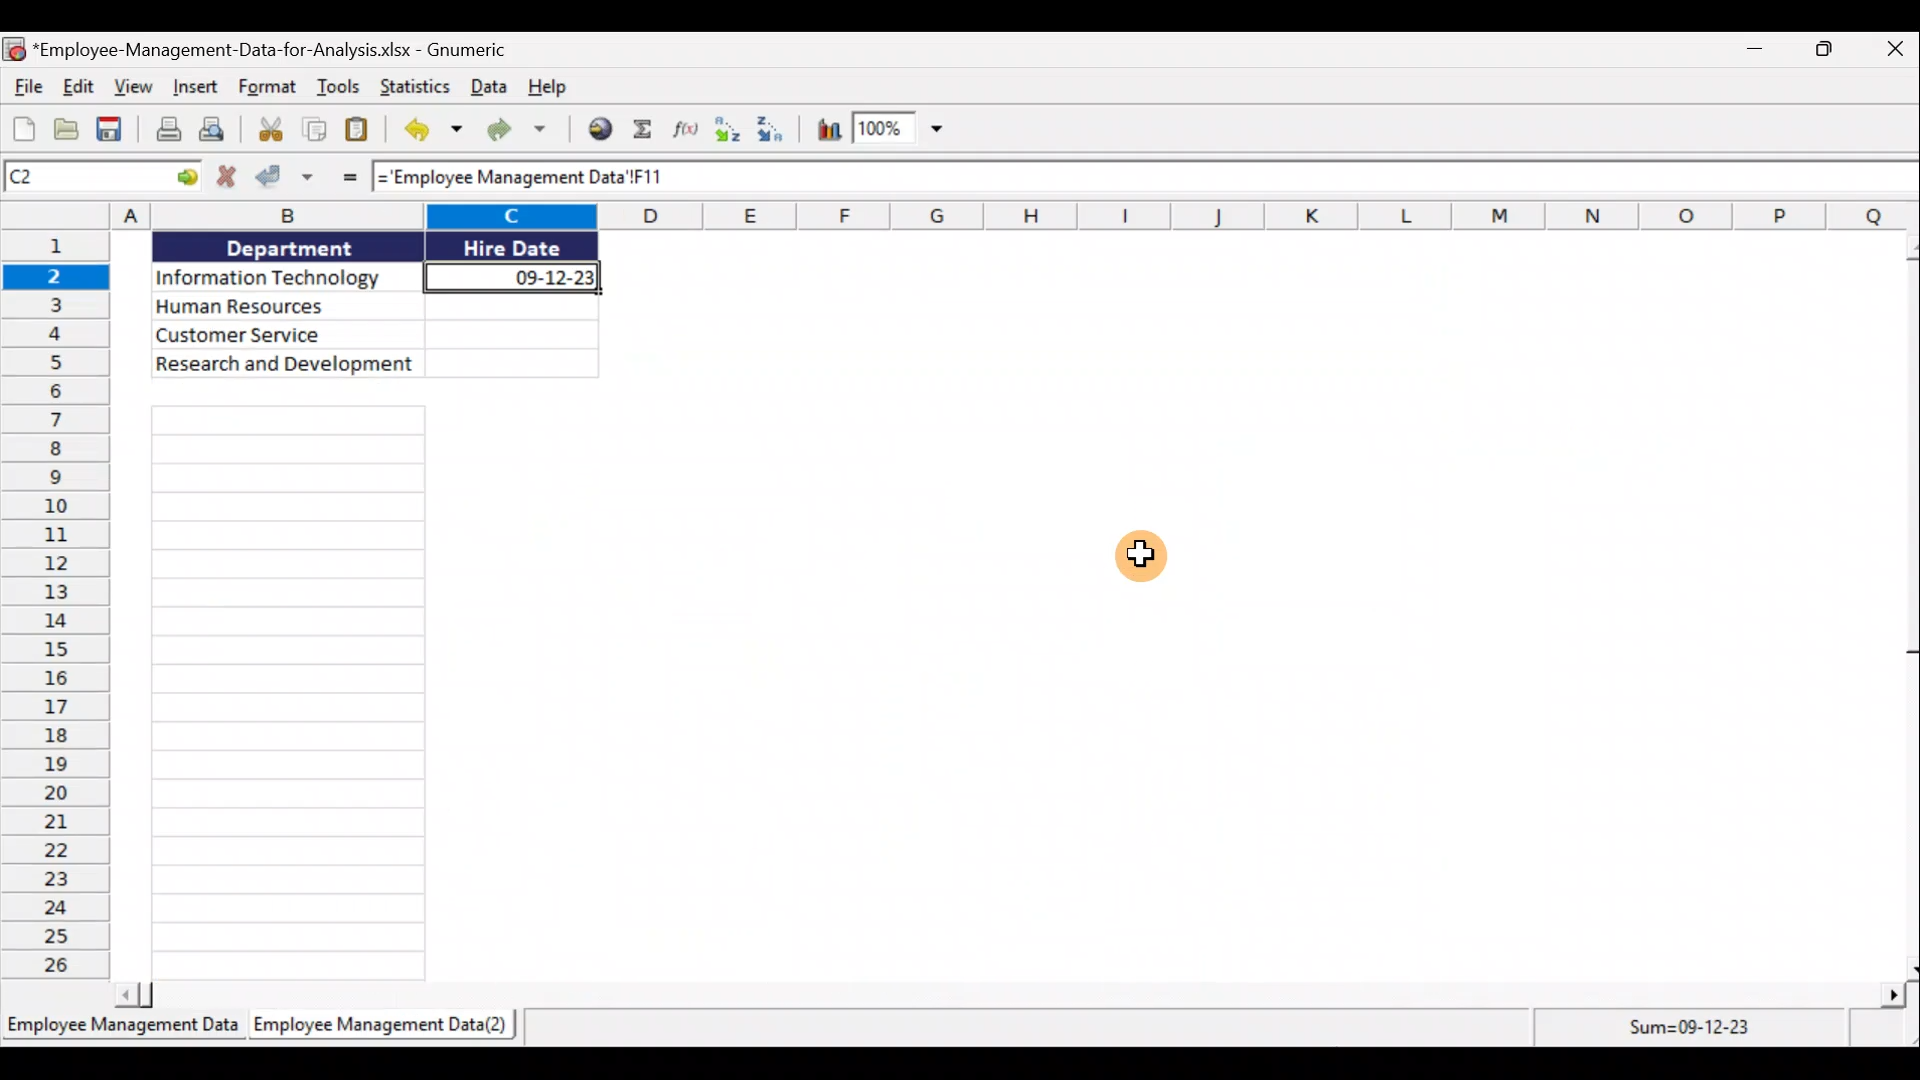 This screenshot has width=1920, height=1080. I want to click on Sheet 1, so click(122, 1031).